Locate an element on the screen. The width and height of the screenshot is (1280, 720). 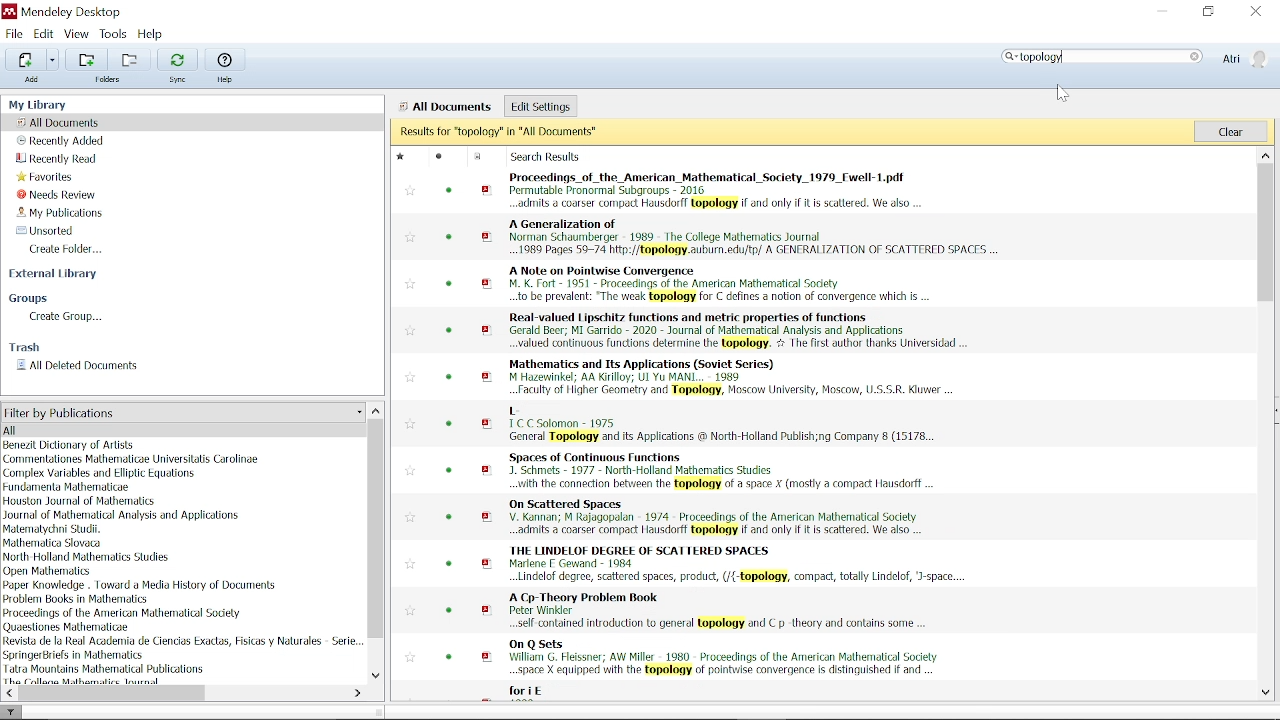
citation is located at coordinates (721, 657).